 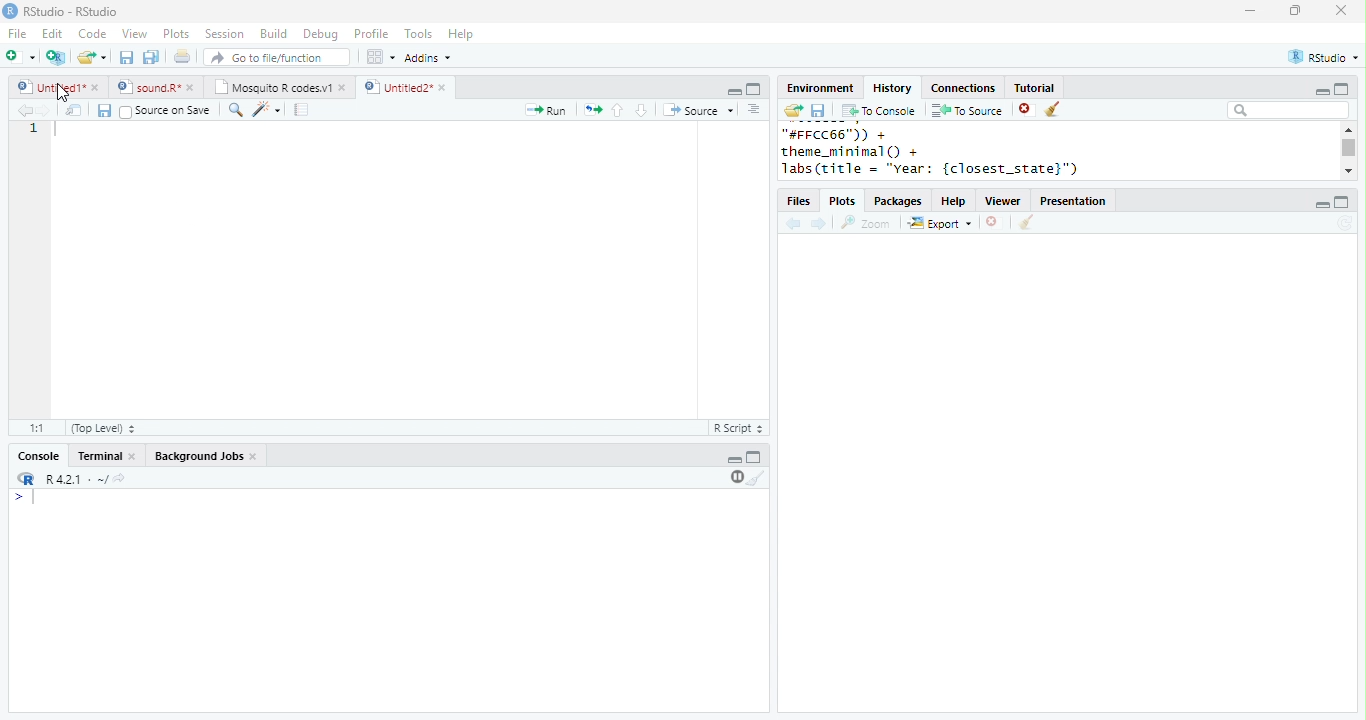 What do you see at coordinates (34, 129) in the screenshot?
I see `1` at bounding box center [34, 129].